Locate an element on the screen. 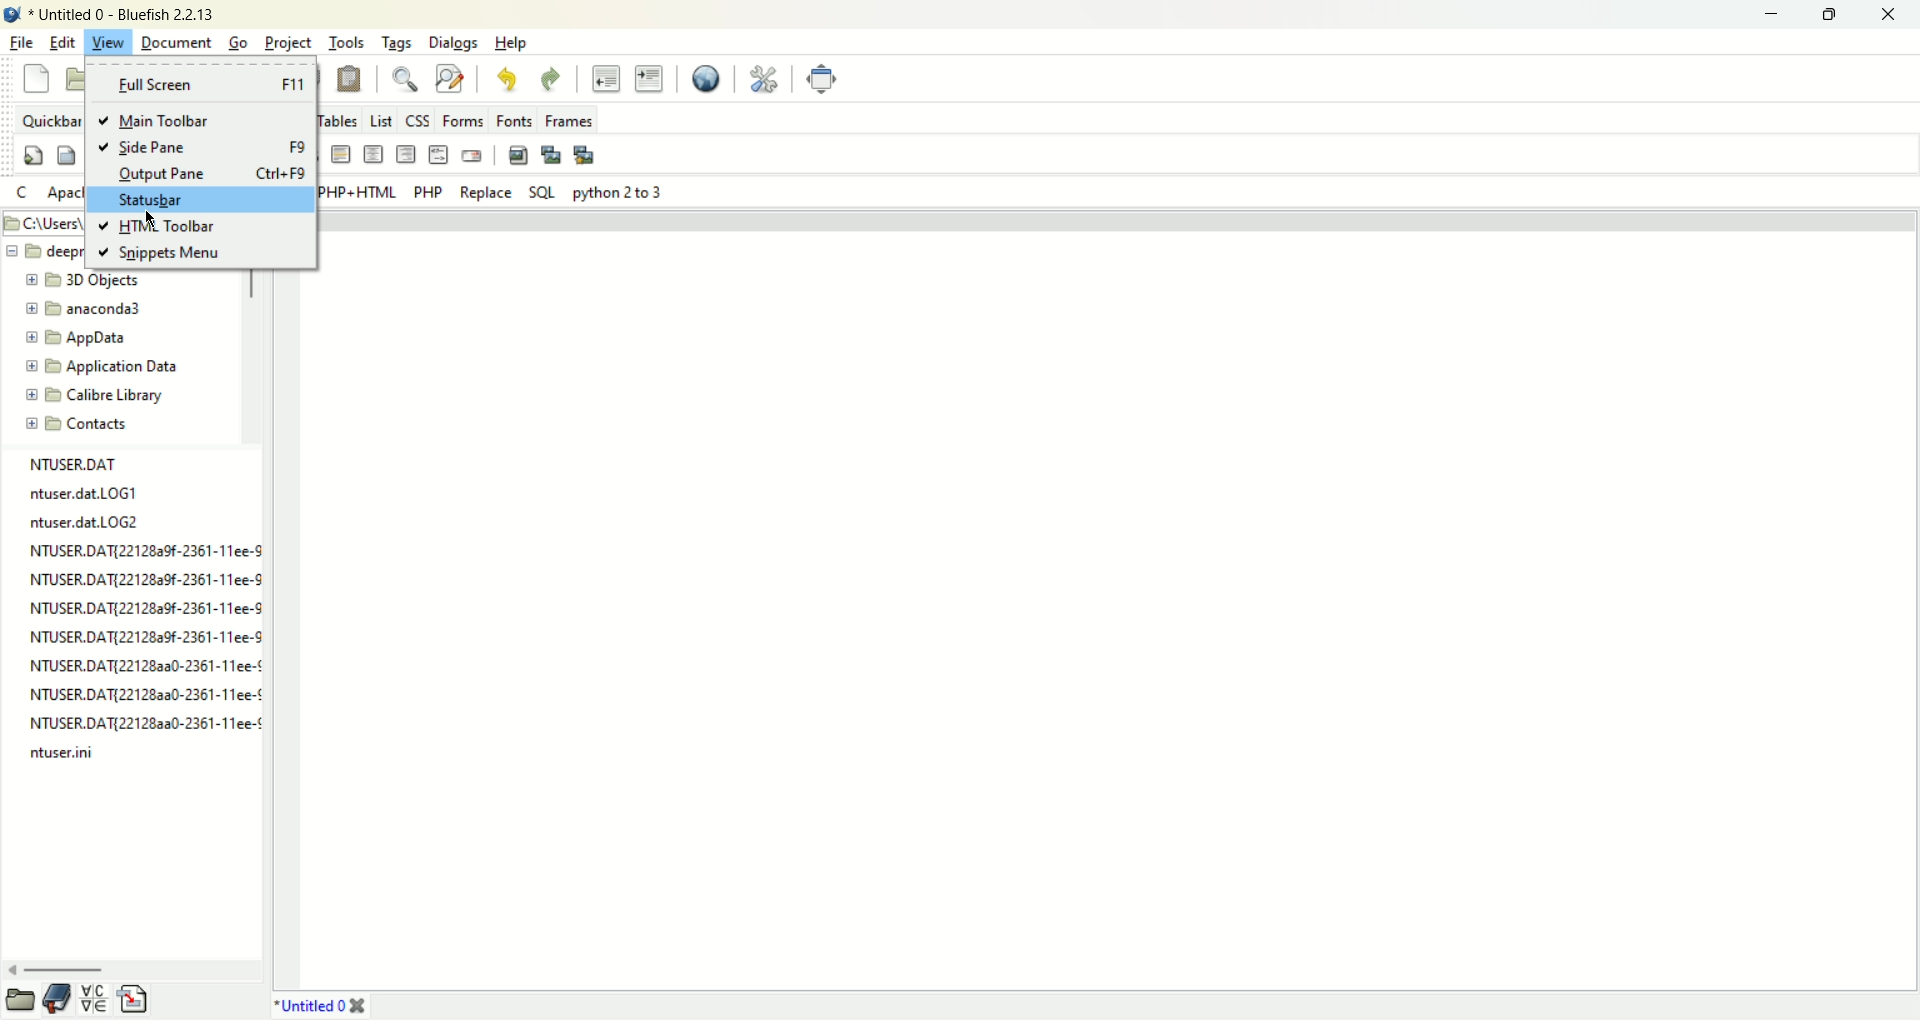  maximize is located at coordinates (1835, 17).